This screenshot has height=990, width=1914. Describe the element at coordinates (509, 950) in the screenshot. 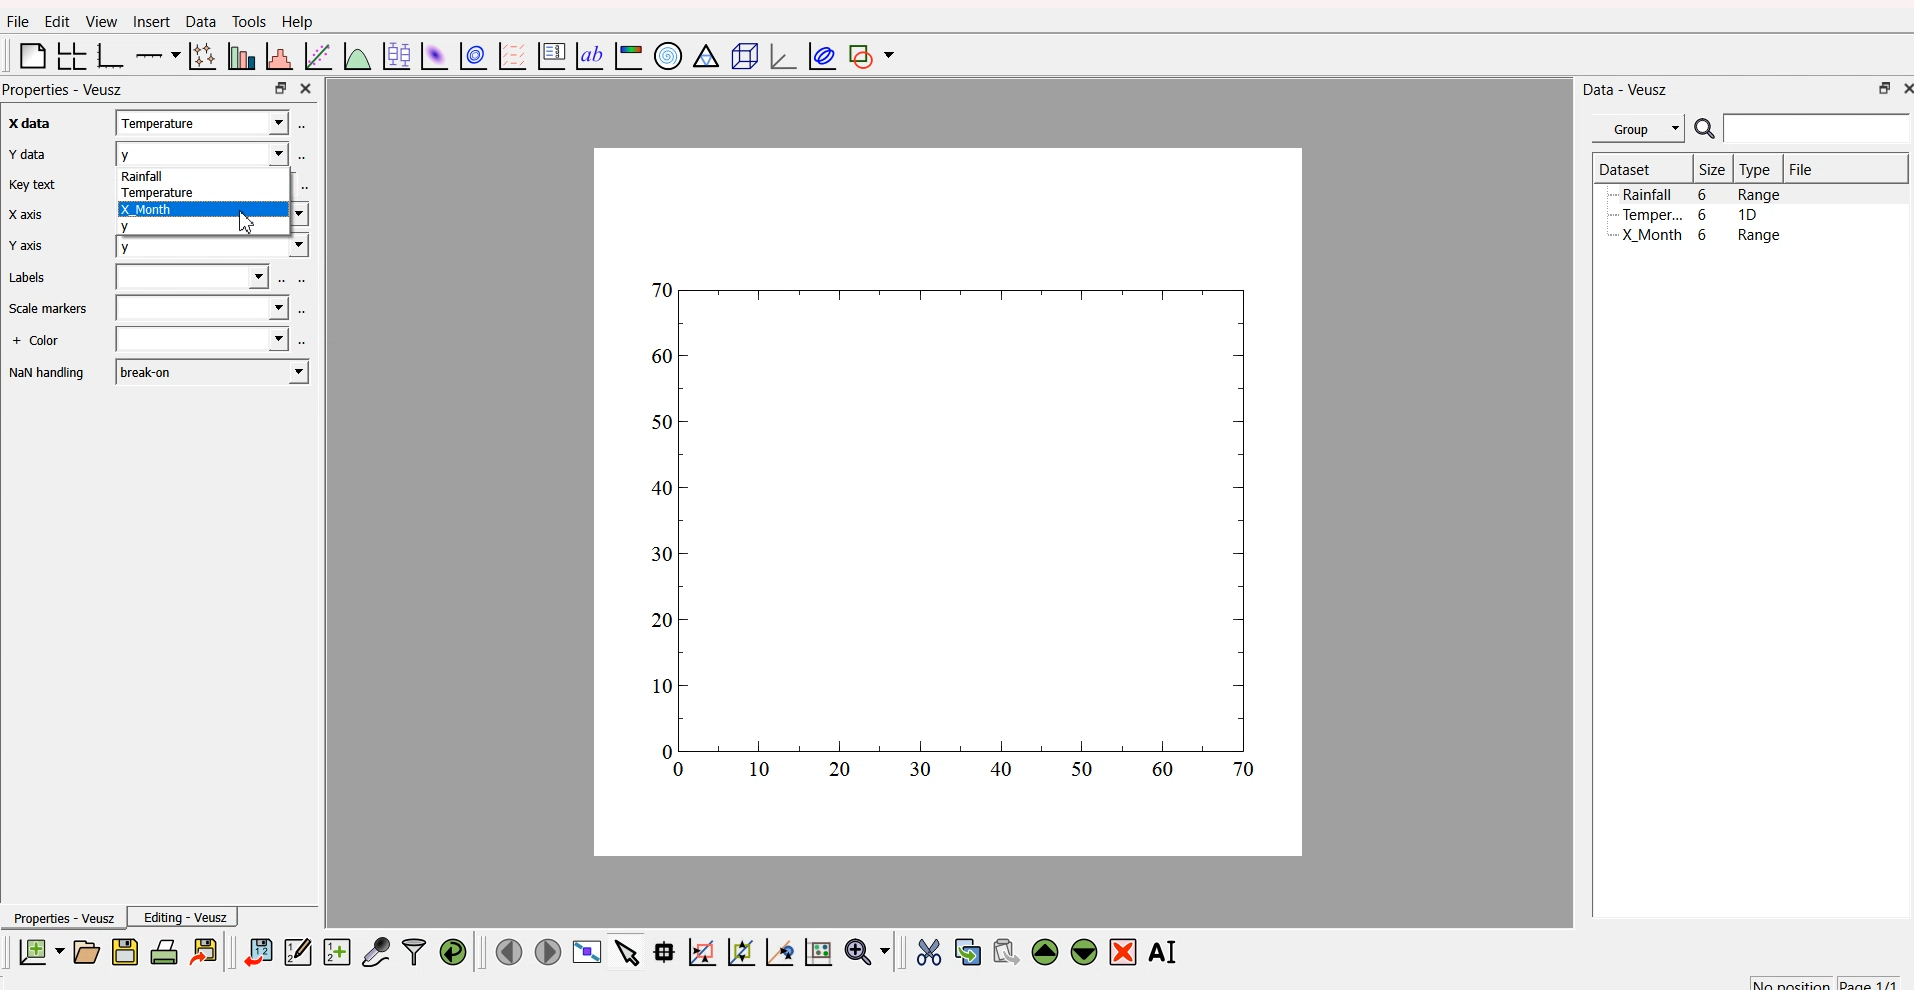

I see `move to previous page` at that location.